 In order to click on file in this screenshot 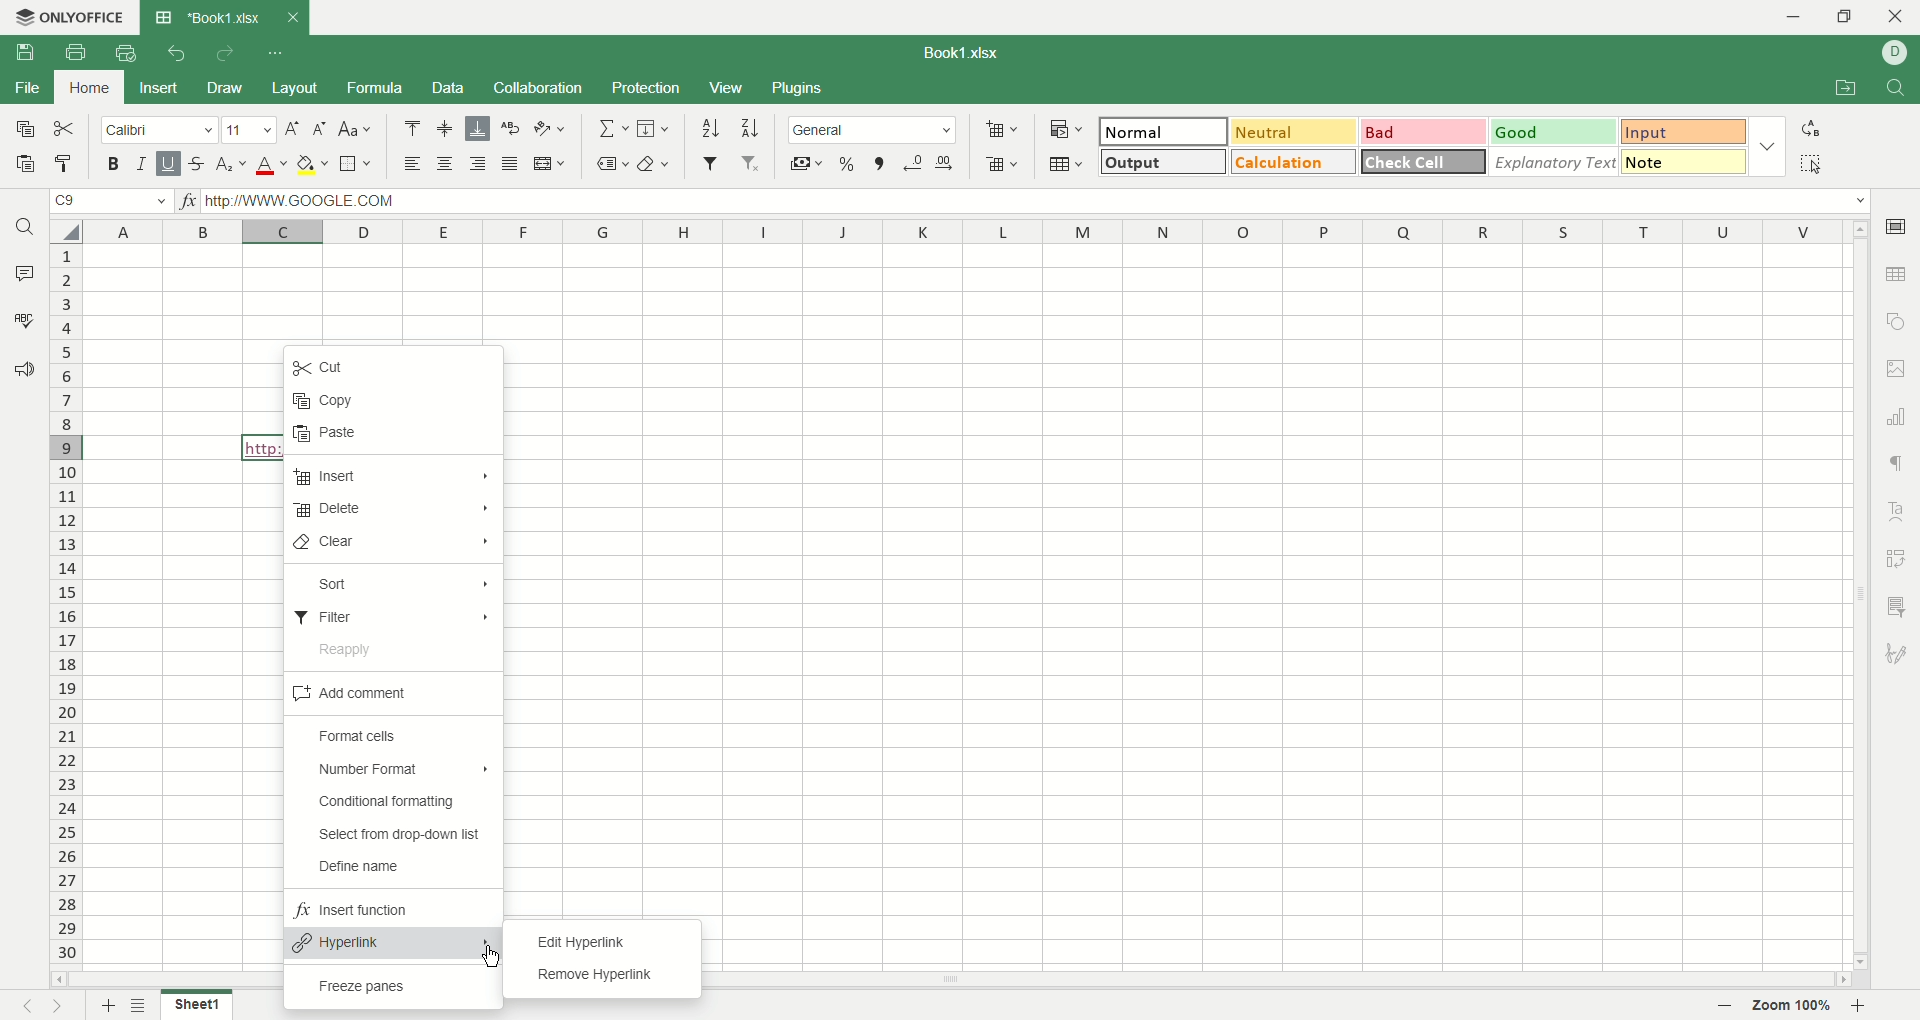, I will do `click(28, 92)`.